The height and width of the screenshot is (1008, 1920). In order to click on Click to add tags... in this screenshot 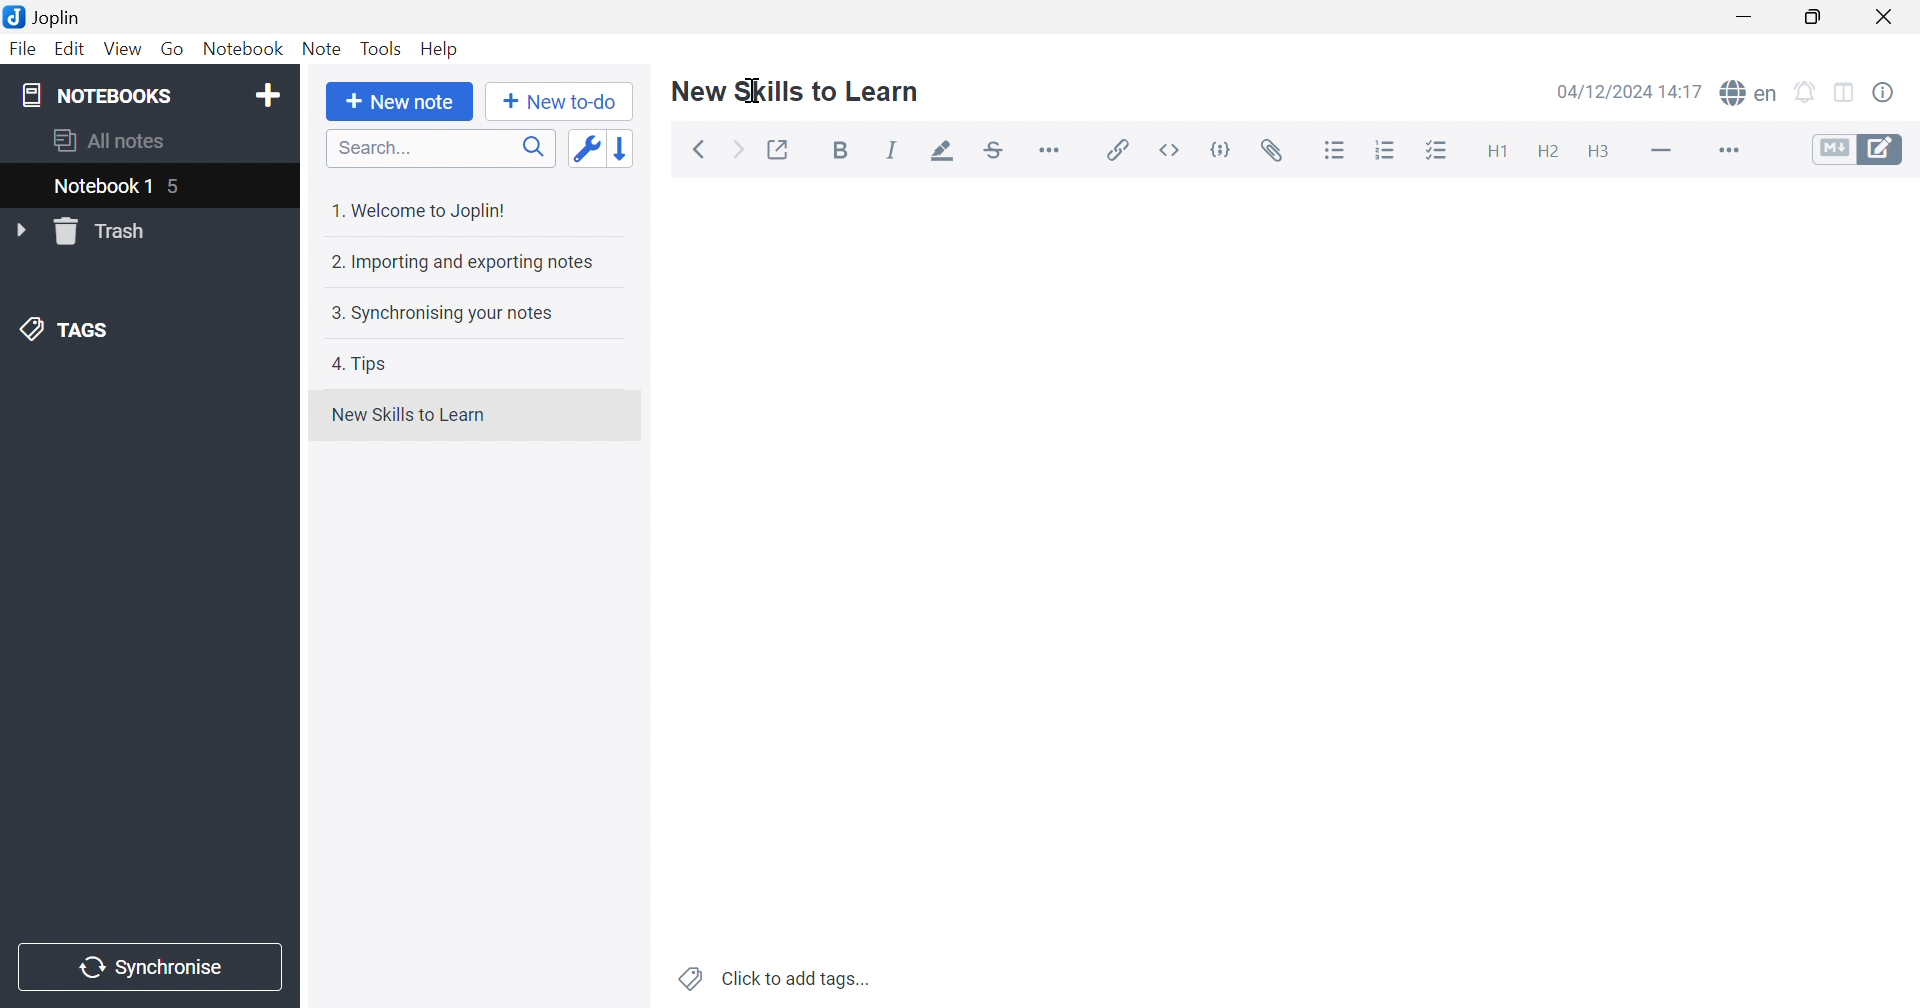, I will do `click(777, 979)`.